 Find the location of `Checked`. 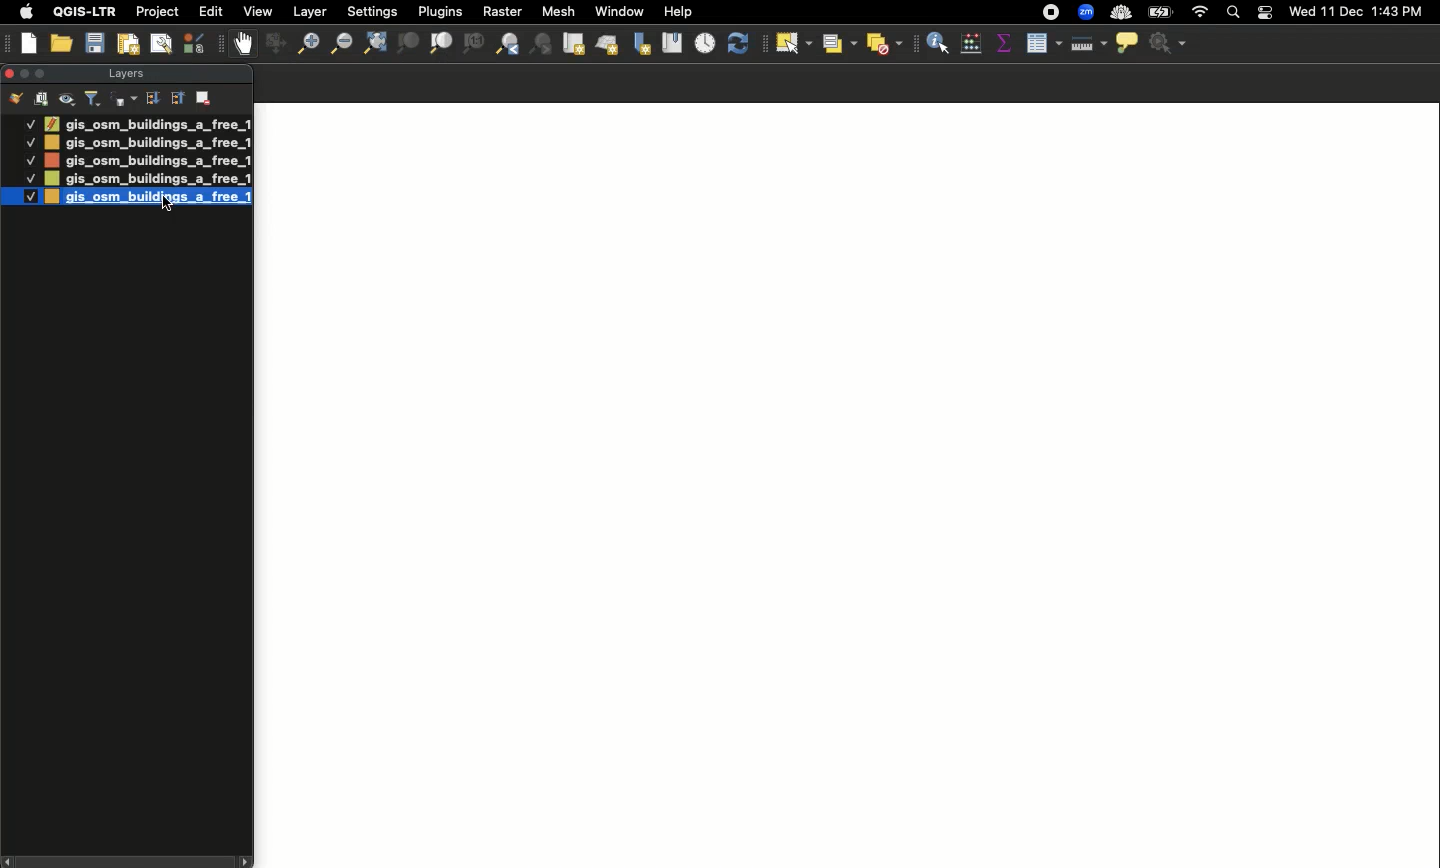

Checked is located at coordinates (20, 196).